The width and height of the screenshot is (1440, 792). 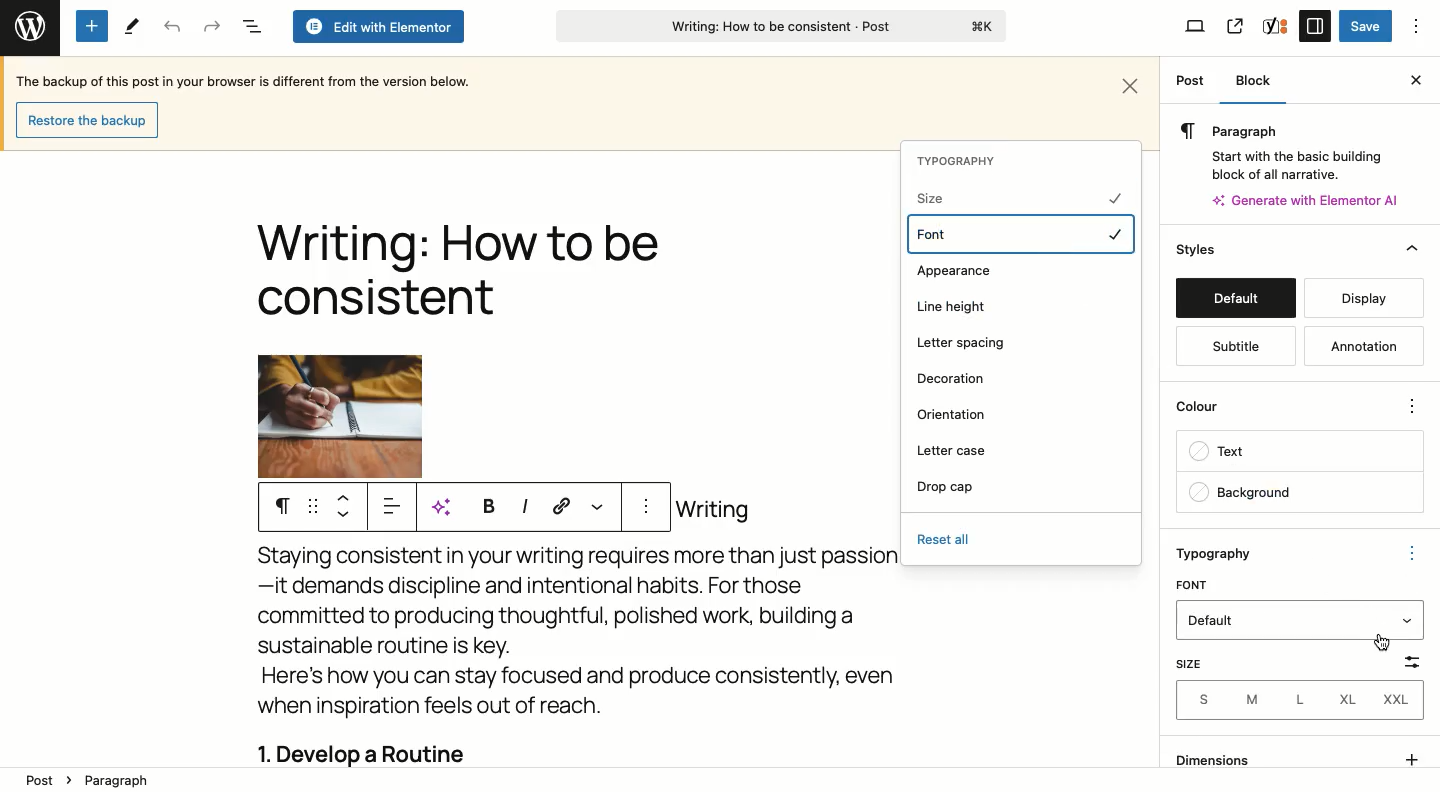 I want to click on Colour, so click(x=1283, y=404).